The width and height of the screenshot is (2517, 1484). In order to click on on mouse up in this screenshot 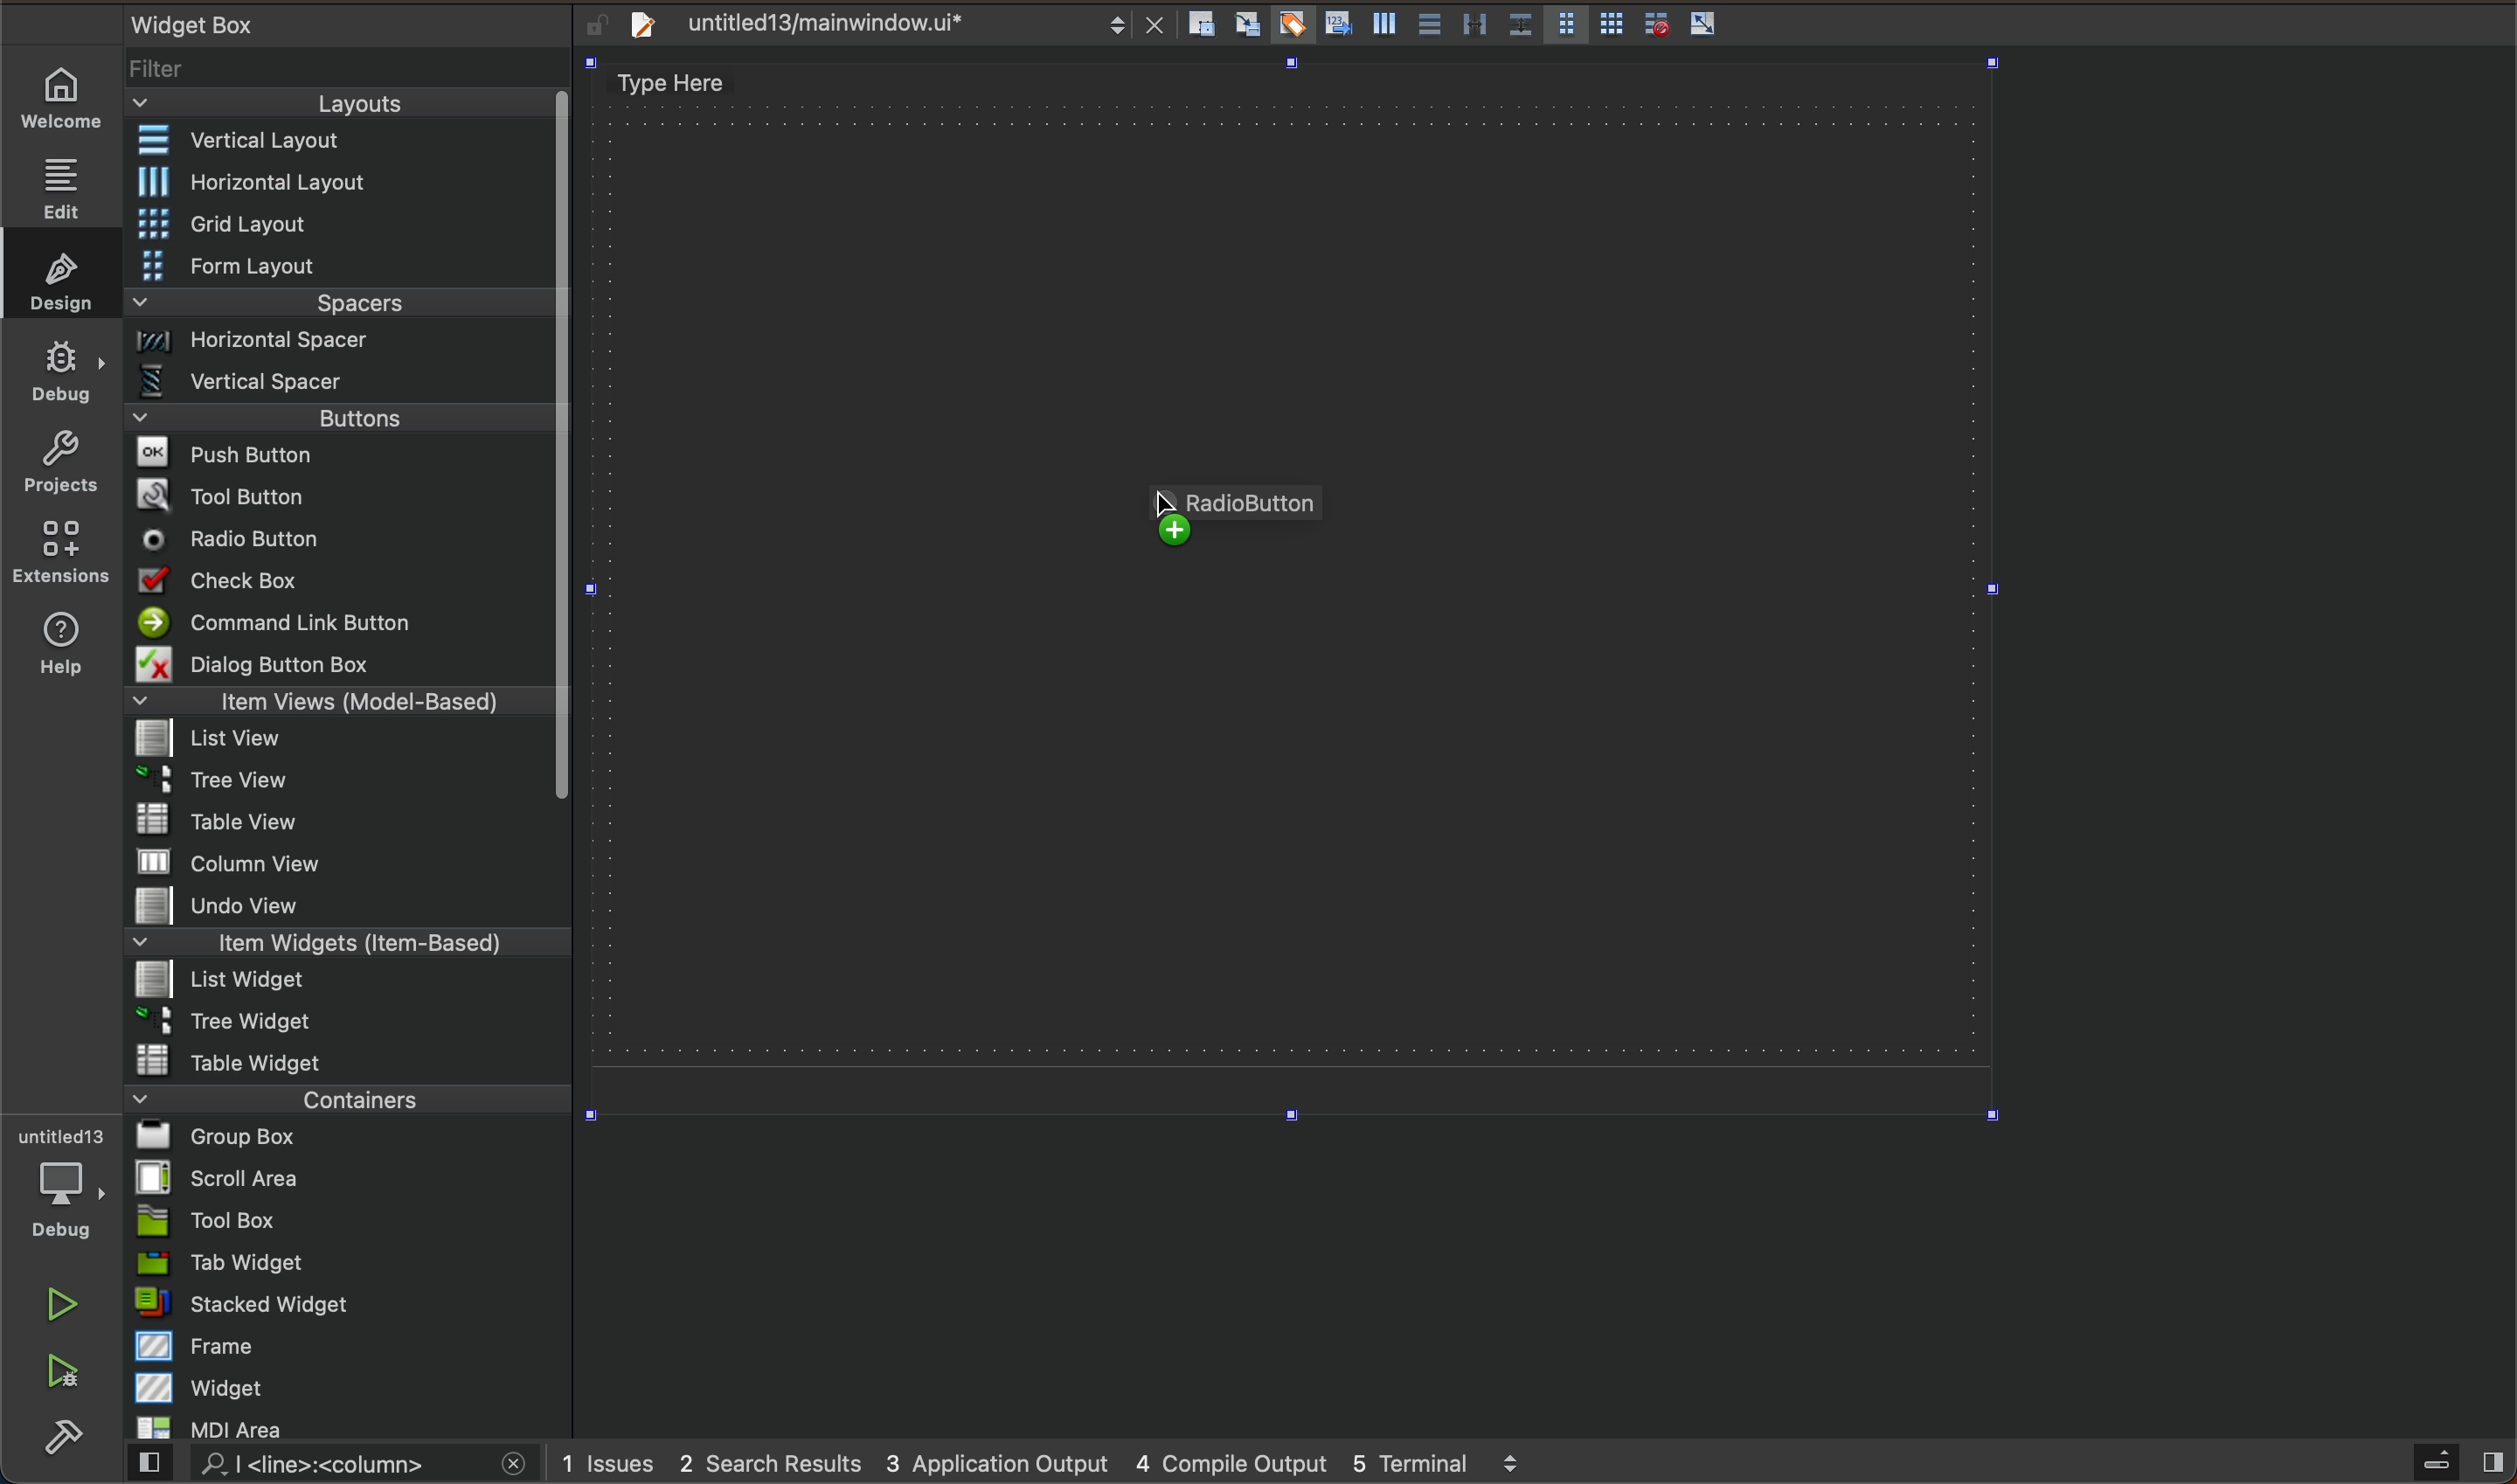, I will do `click(1232, 531)`.